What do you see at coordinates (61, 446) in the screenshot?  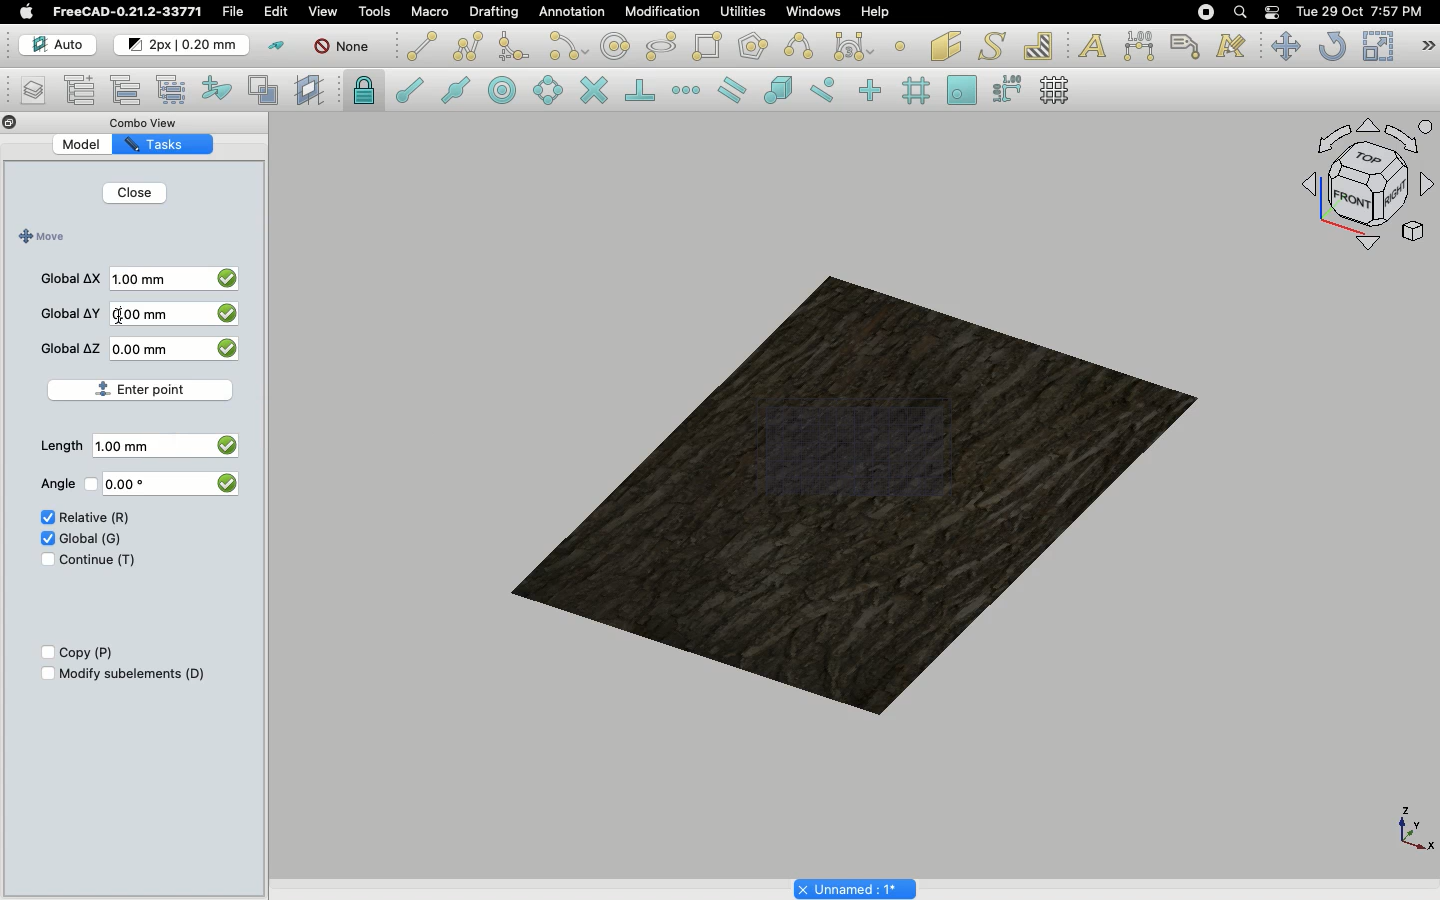 I see `Length` at bounding box center [61, 446].